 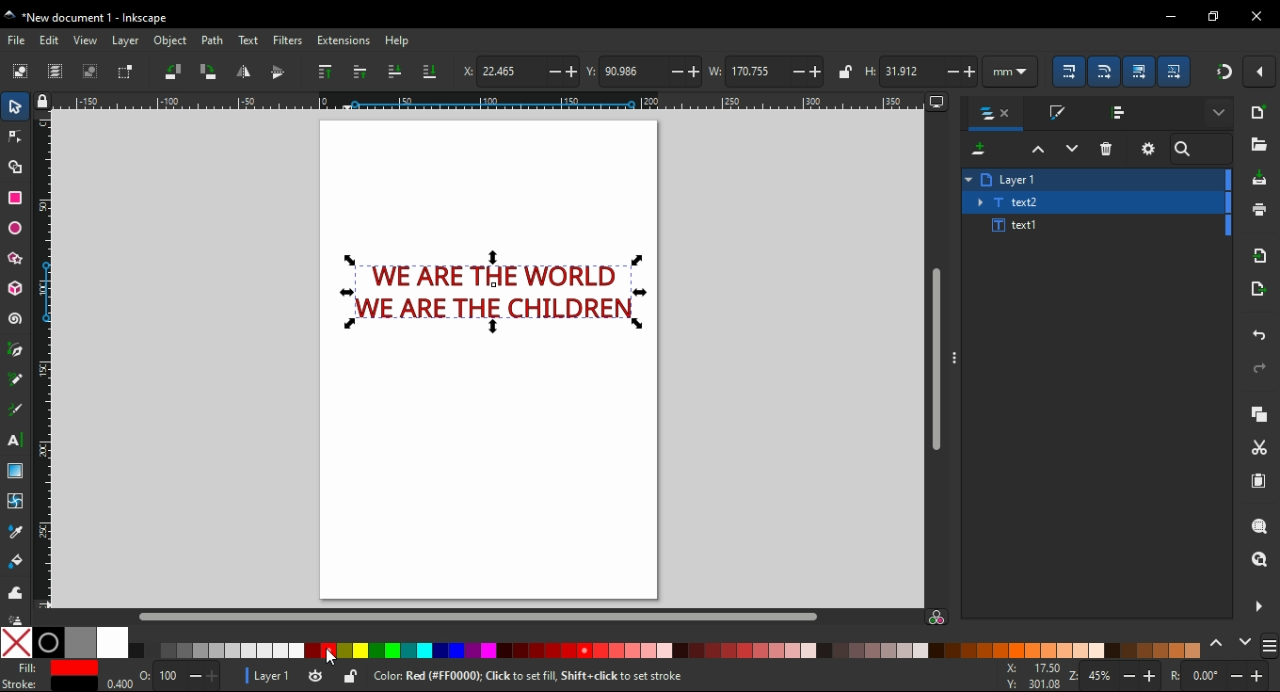 What do you see at coordinates (272, 676) in the screenshot?
I see `layer 1` at bounding box center [272, 676].